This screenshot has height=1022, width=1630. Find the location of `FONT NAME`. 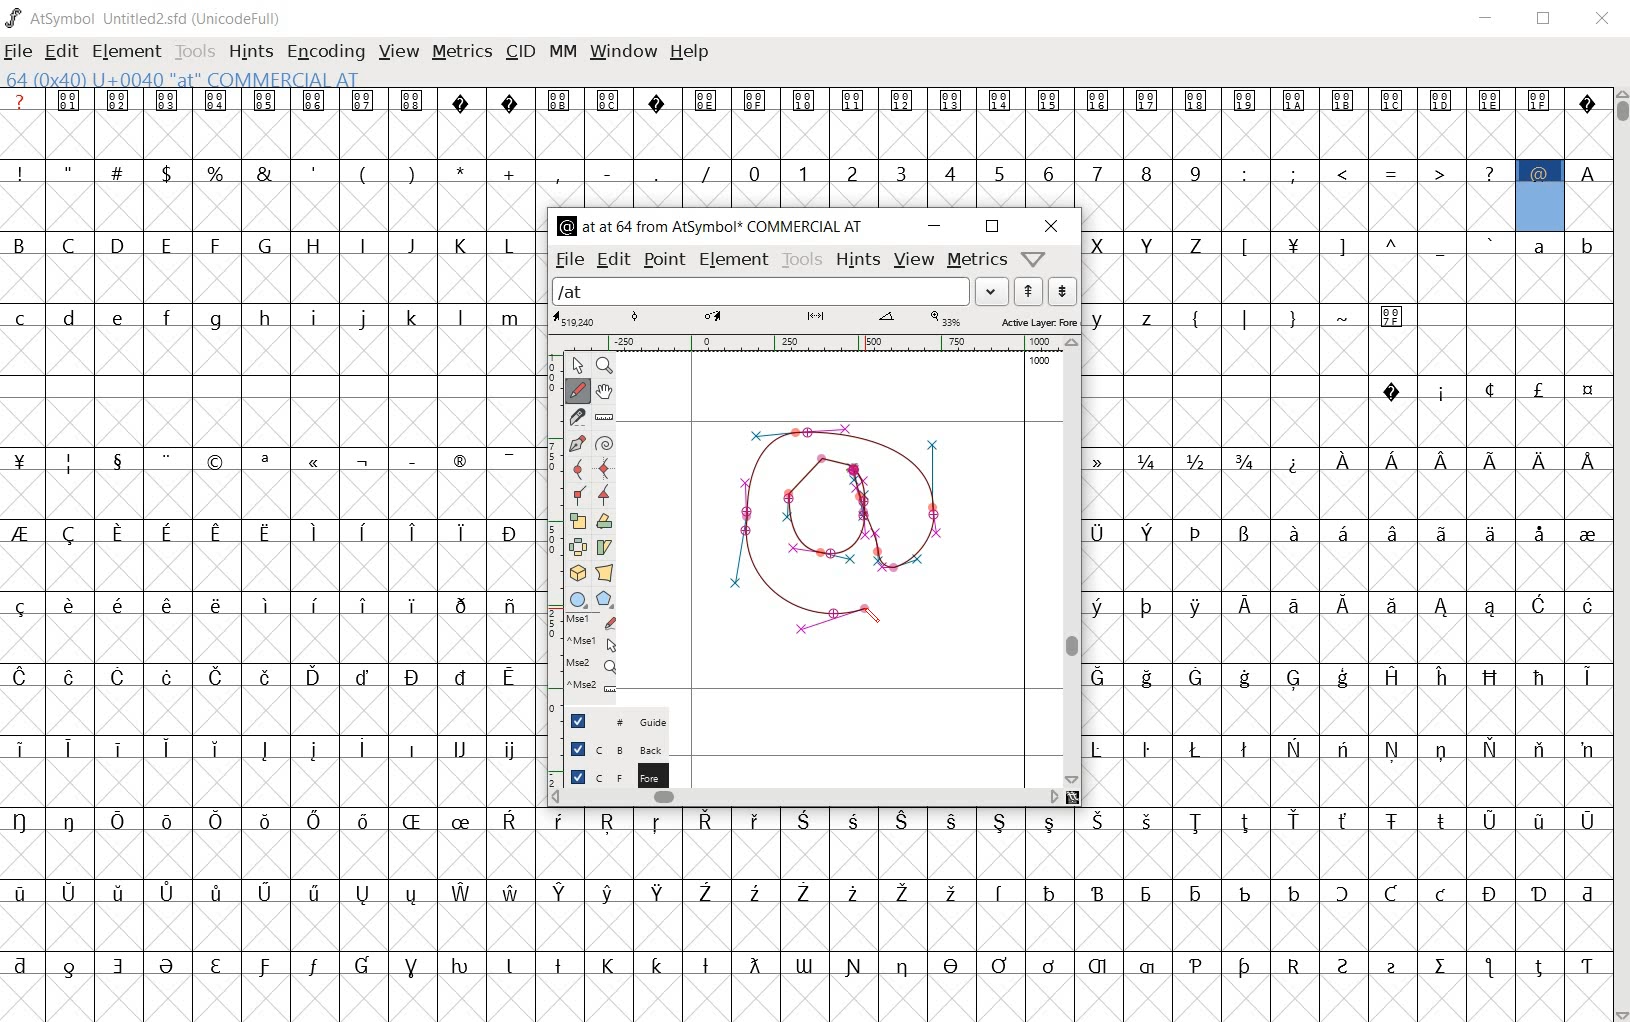

FONT NAME is located at coordinates (146, 18).